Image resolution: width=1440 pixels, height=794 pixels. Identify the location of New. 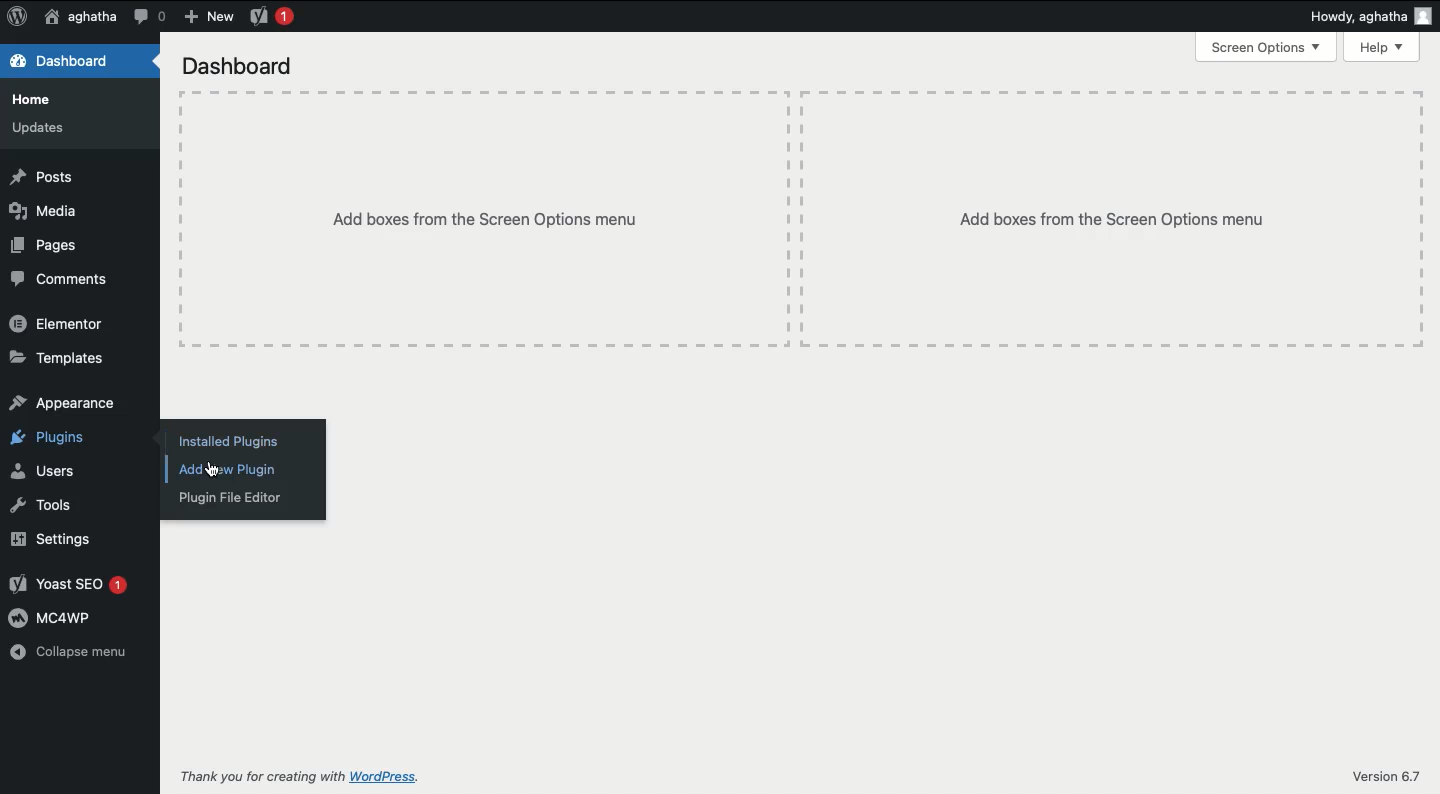
(207, 17).